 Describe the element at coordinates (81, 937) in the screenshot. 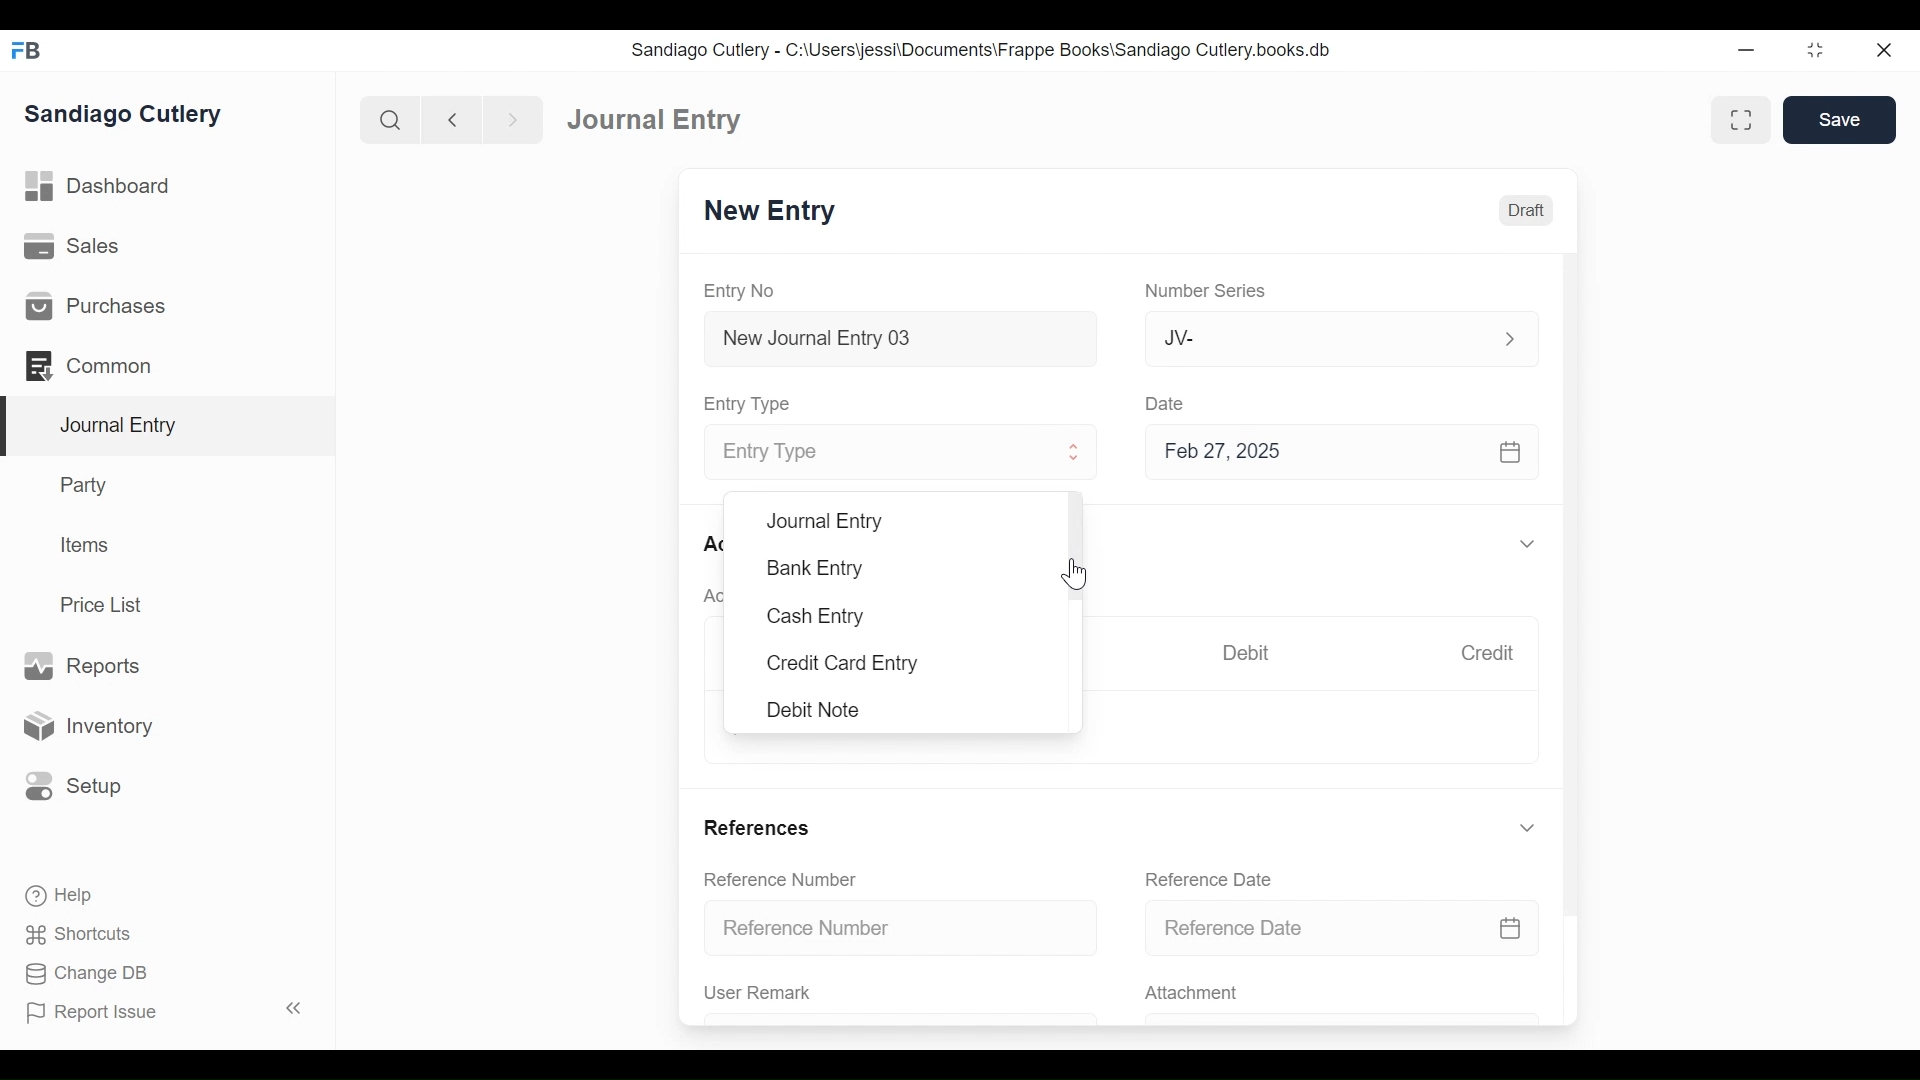

I see `Shortcuts` at that location.